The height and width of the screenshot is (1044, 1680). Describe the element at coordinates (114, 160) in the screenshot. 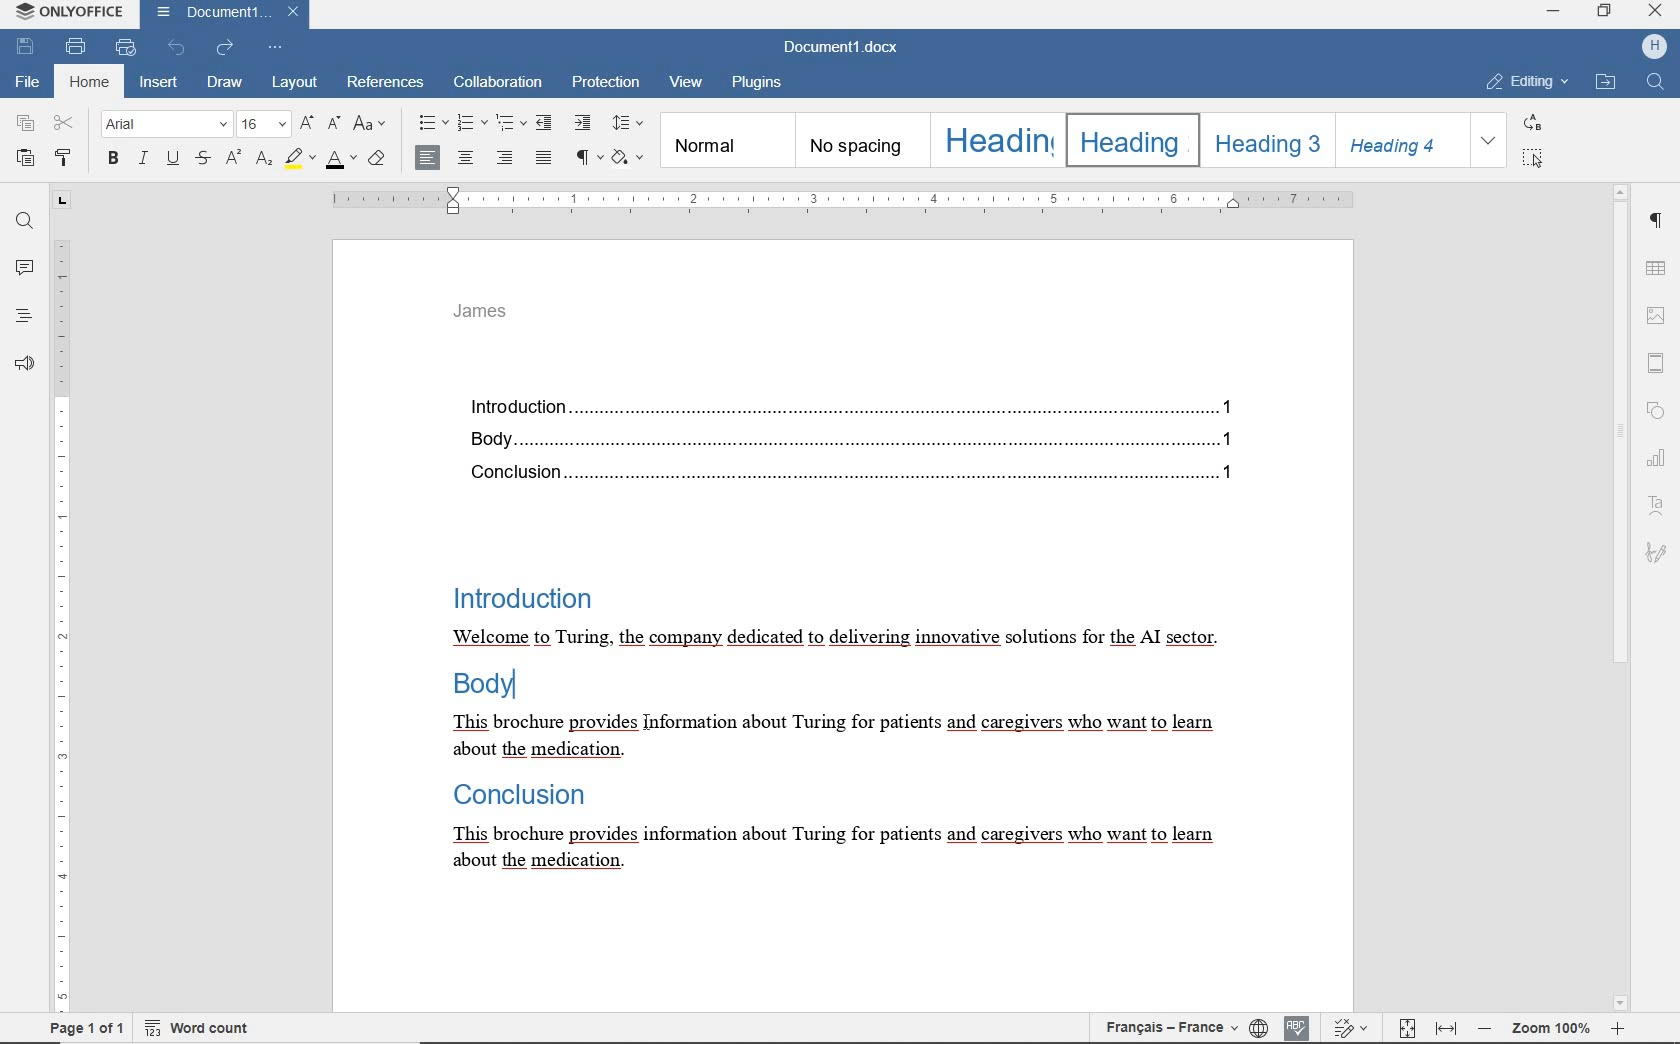

I see `BOLD` at that location.